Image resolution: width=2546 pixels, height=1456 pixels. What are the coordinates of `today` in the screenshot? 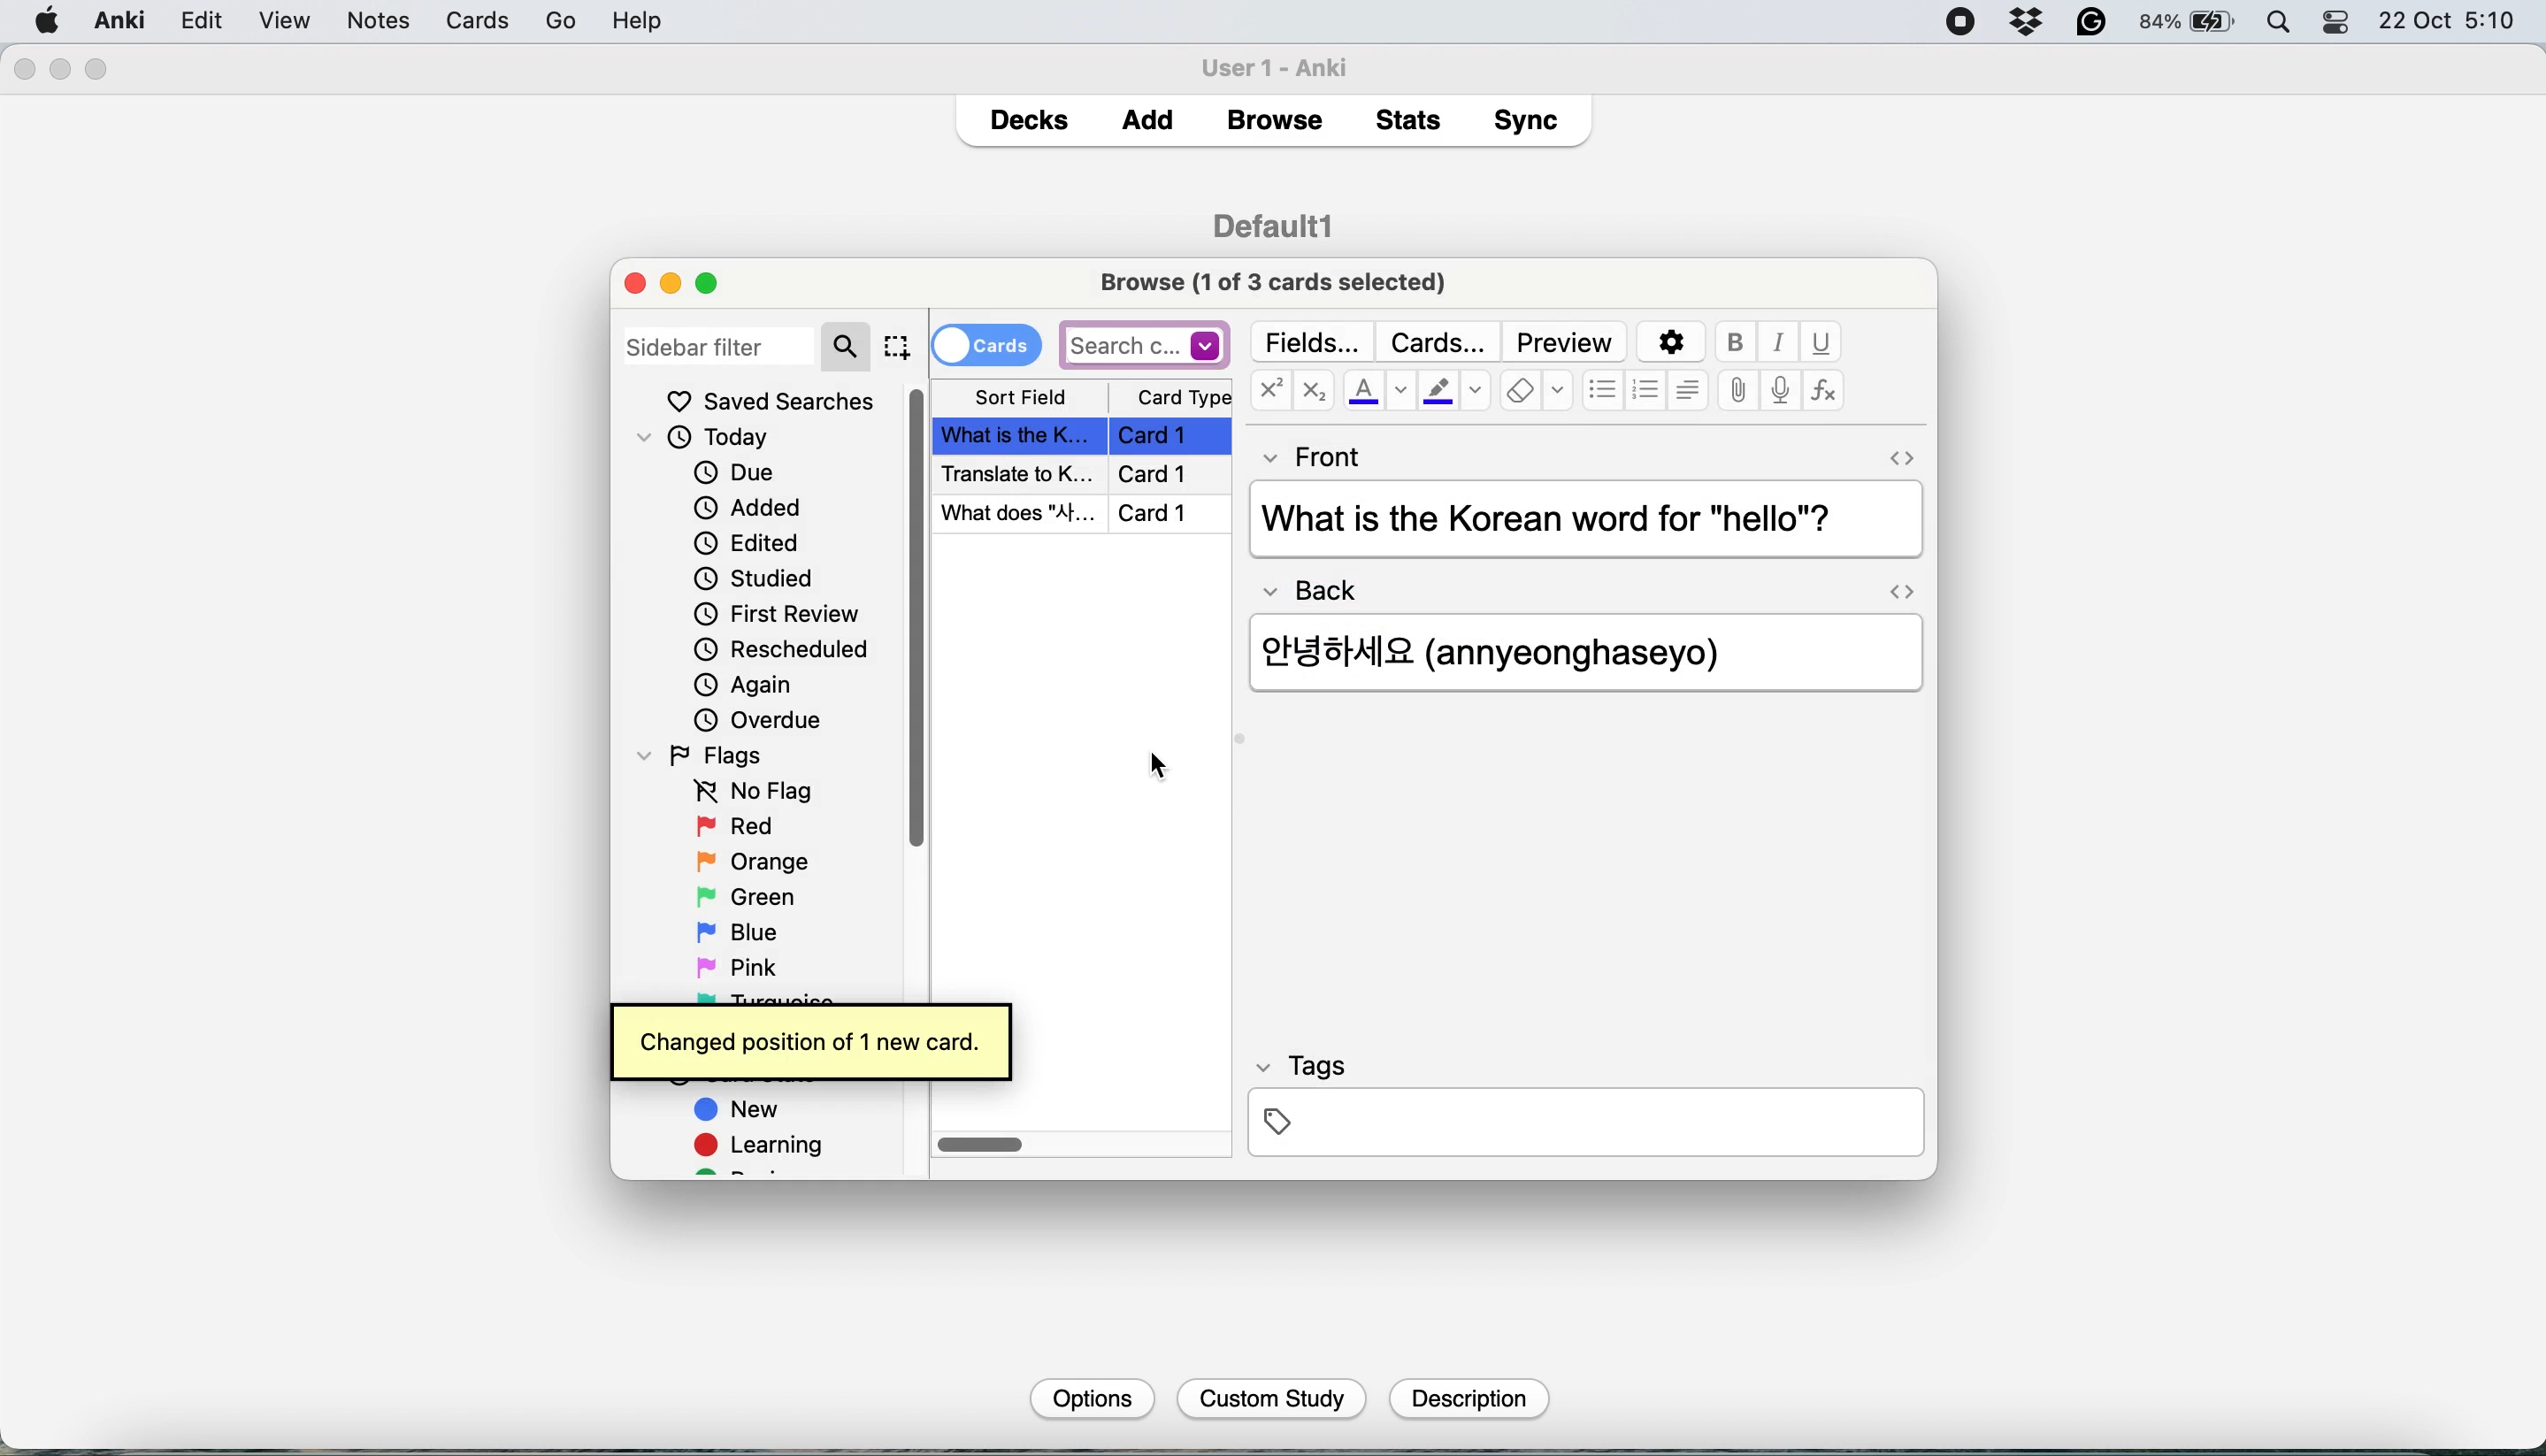 It's located at (713, 439).